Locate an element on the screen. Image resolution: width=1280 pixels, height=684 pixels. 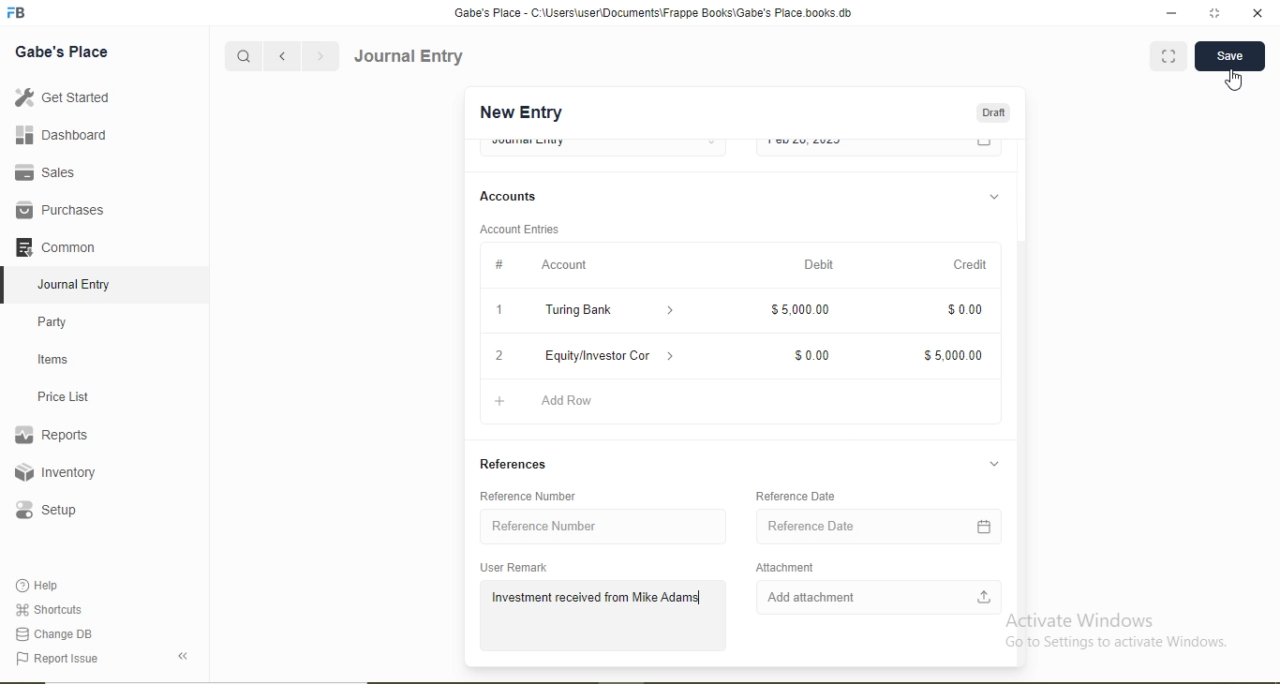
Get Started is located at coordinates (61, 96).